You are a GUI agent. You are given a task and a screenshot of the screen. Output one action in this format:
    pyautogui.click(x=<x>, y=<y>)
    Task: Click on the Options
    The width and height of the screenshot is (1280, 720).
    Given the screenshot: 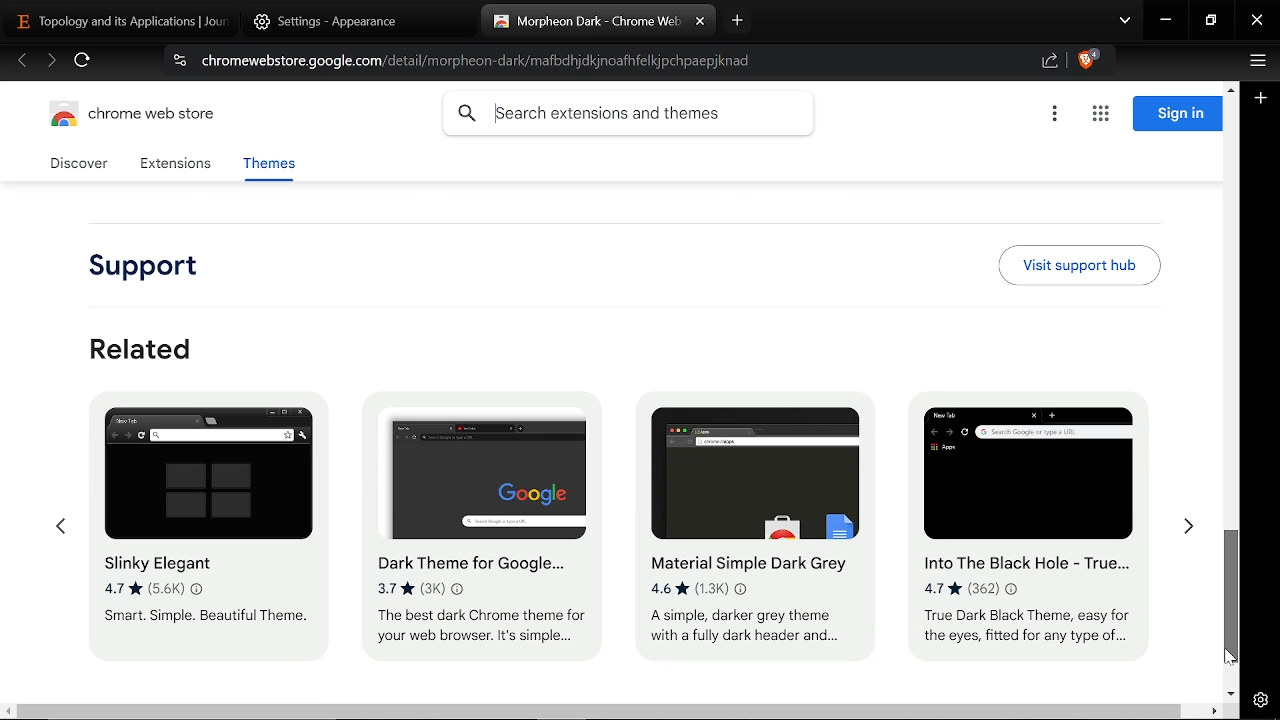 What is the action you would take?
    pyautogui.click(x=1054, y=115)
    